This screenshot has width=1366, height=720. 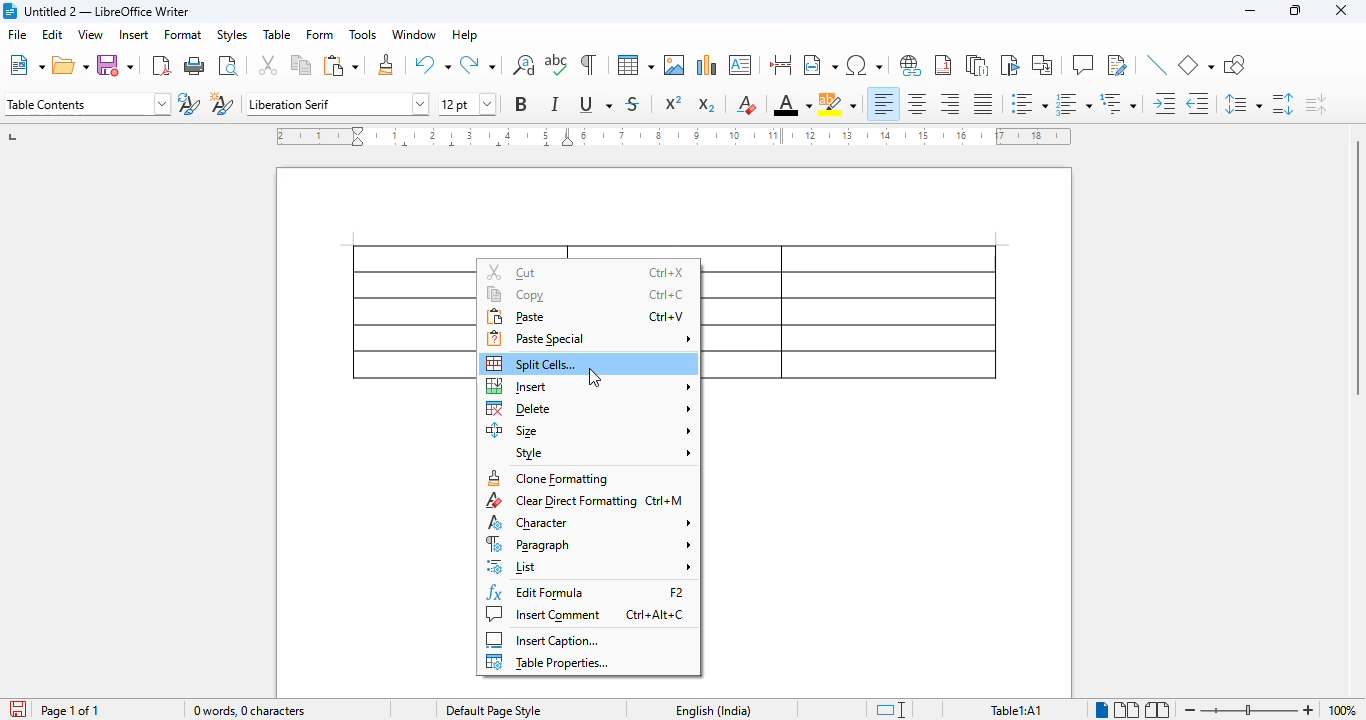 I want to click on increase paragraph spacing, so click(x=1282, y=104).